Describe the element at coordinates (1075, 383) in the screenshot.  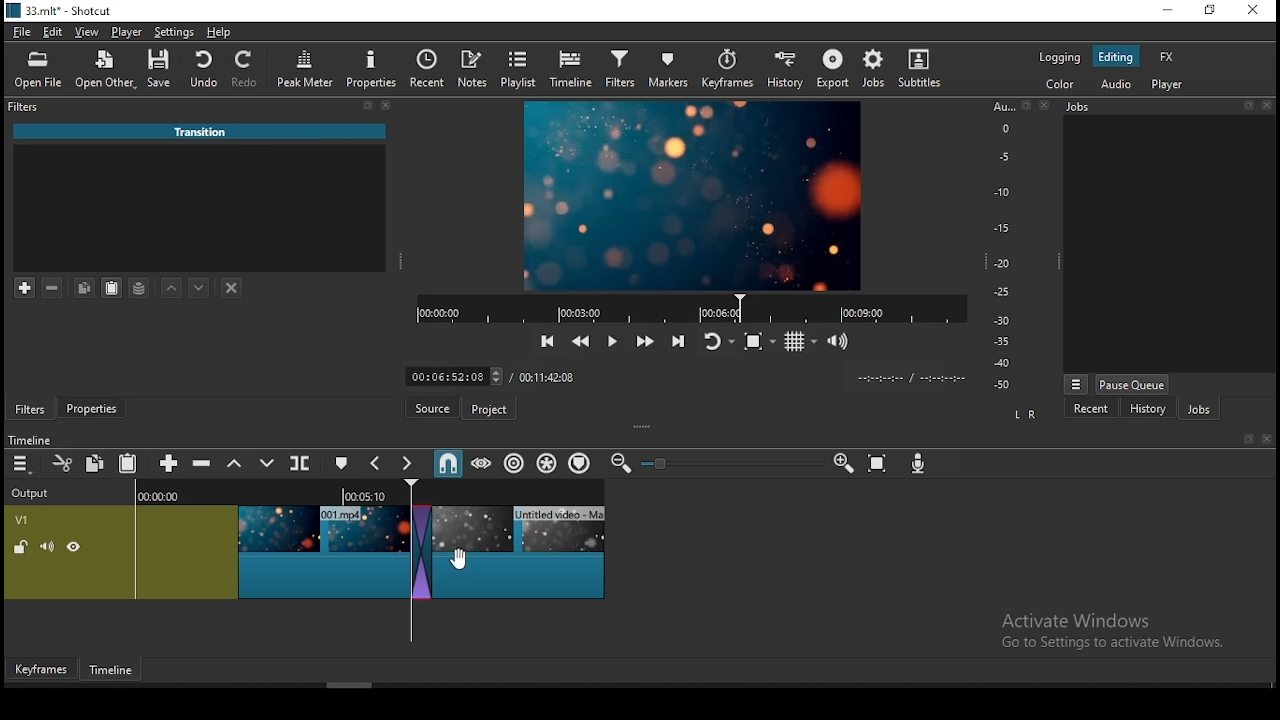
I see `view menu` at that location.